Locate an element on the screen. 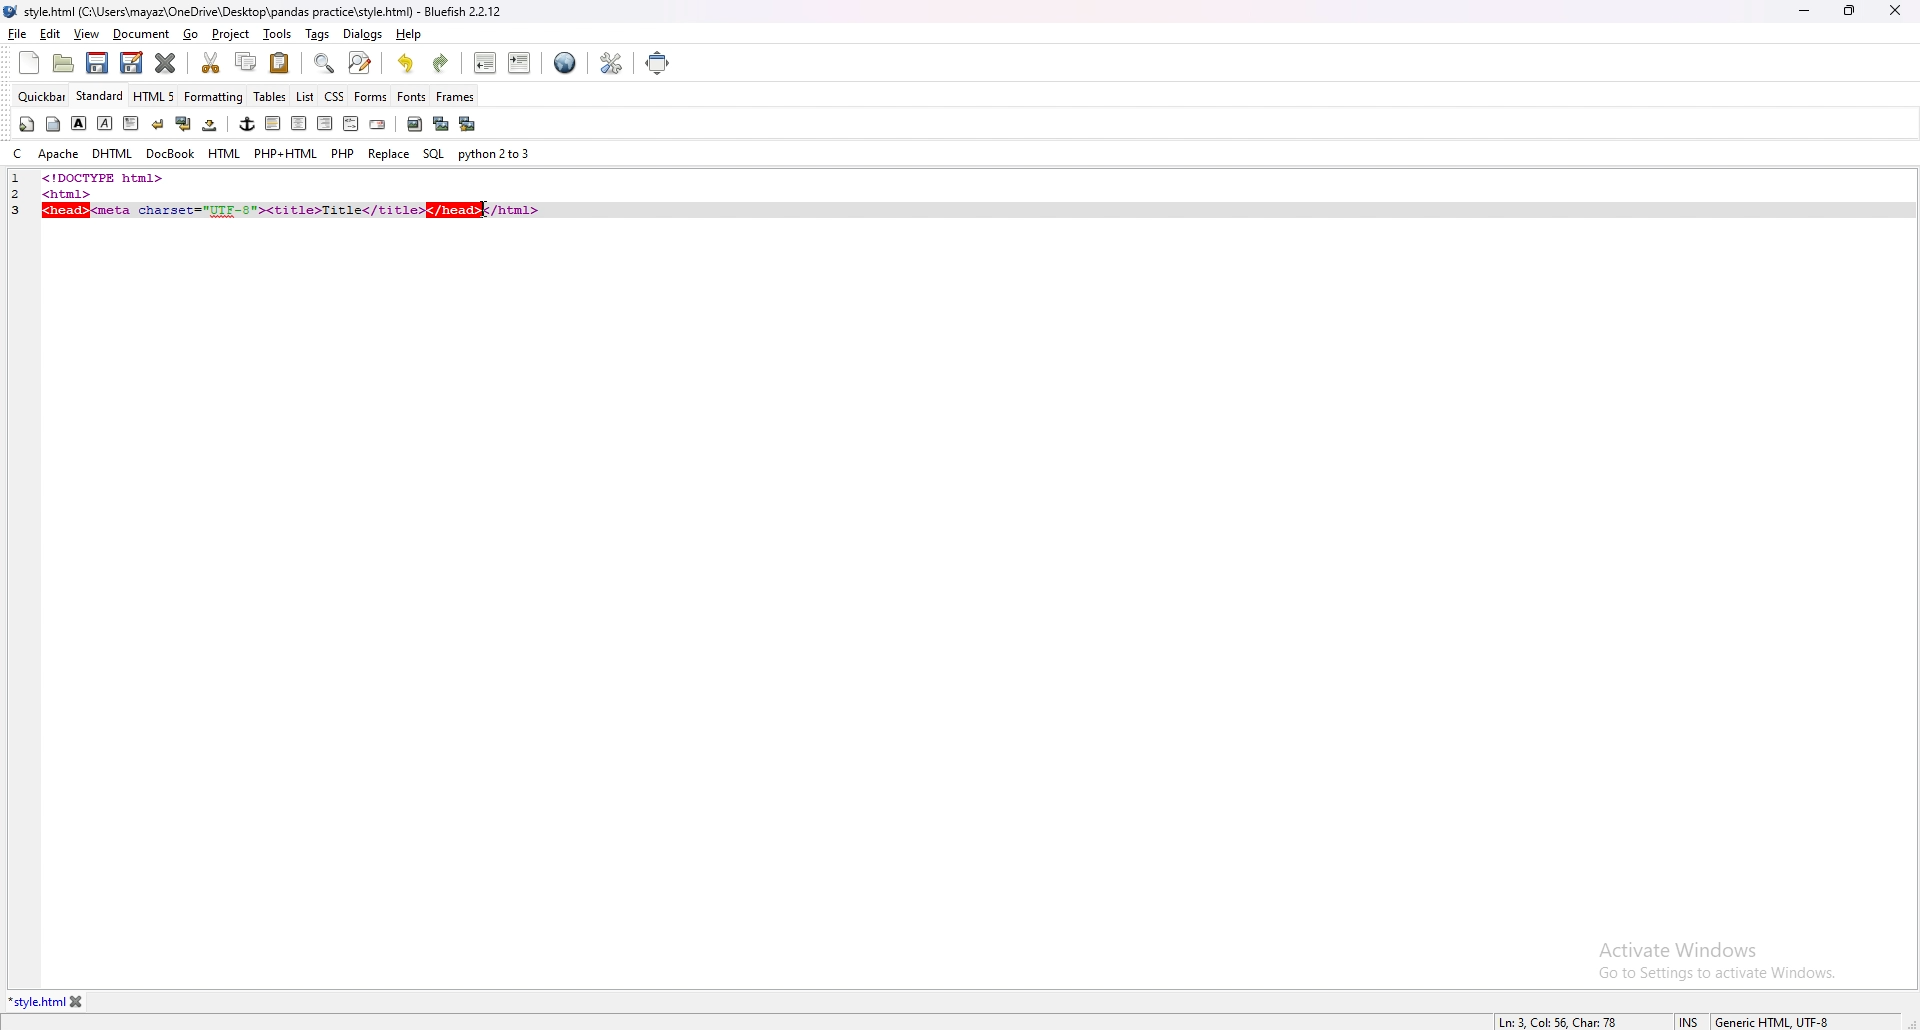  tab is located at coordinates (36, 1002).